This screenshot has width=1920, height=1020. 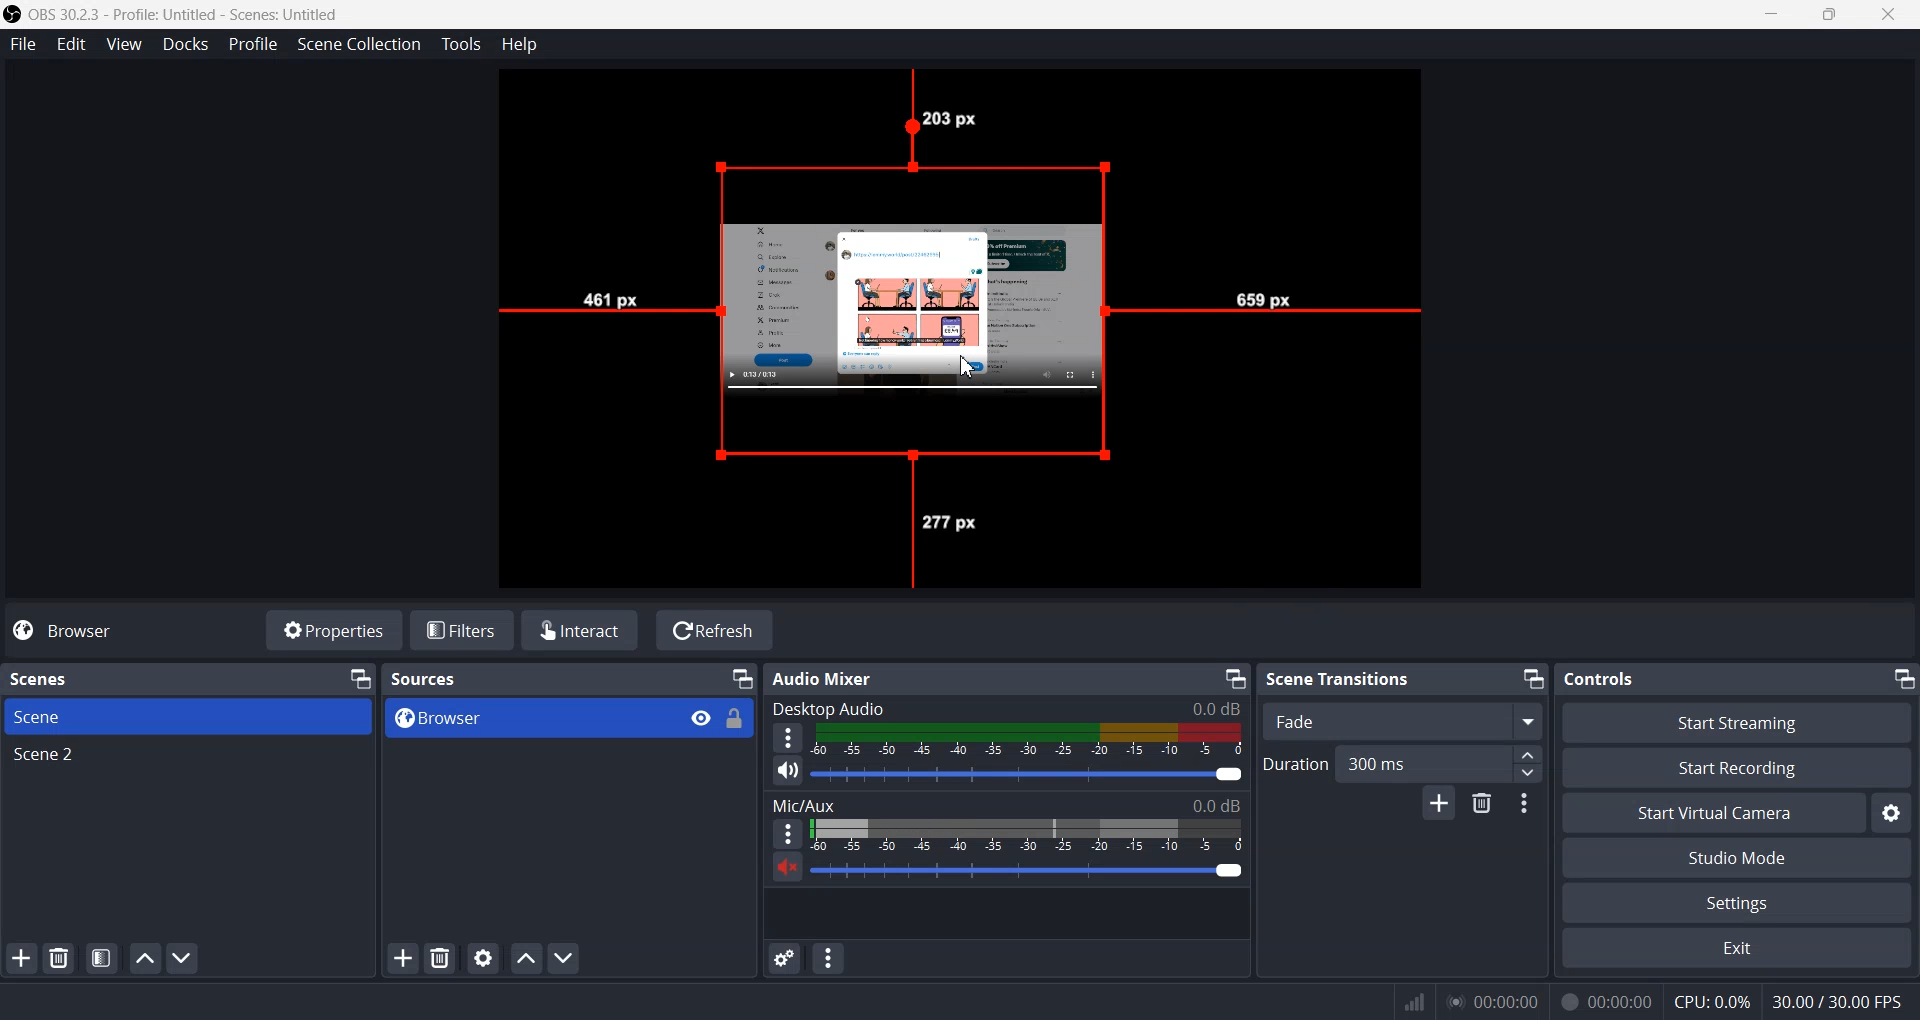 What do you see at coordinates (252, 43) in the screenshot?
I see `Profile` at bounding box center [252, 43].